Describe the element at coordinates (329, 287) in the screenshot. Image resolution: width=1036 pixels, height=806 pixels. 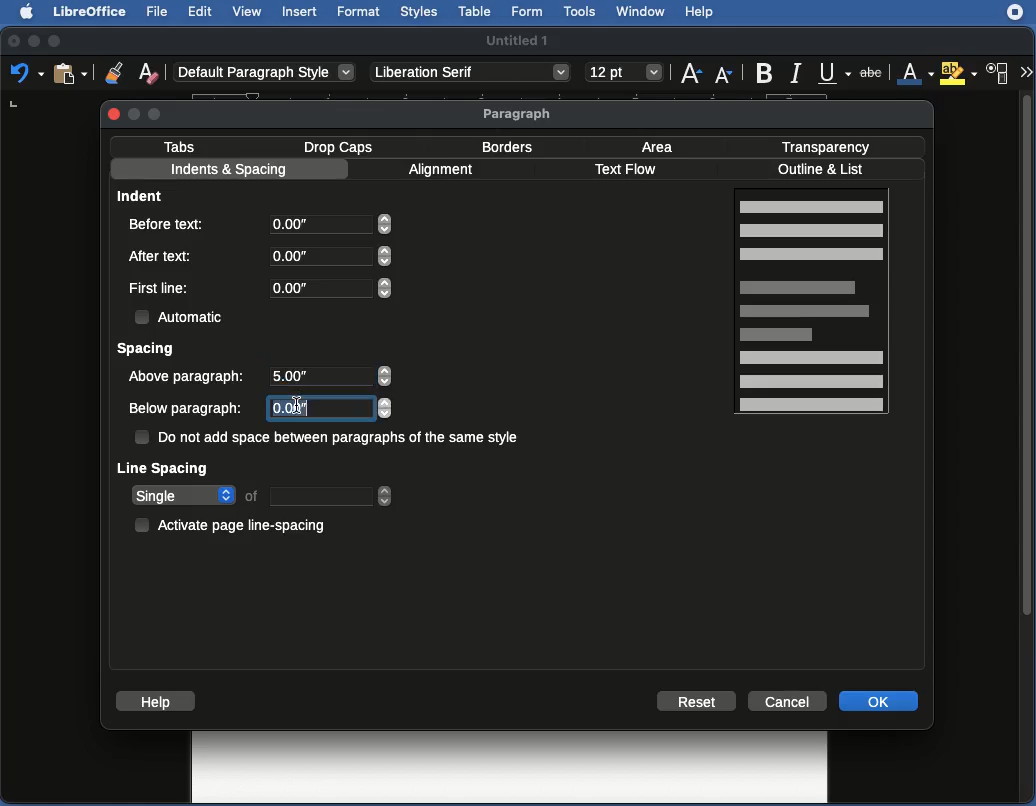
I see `0.00"` at that location.